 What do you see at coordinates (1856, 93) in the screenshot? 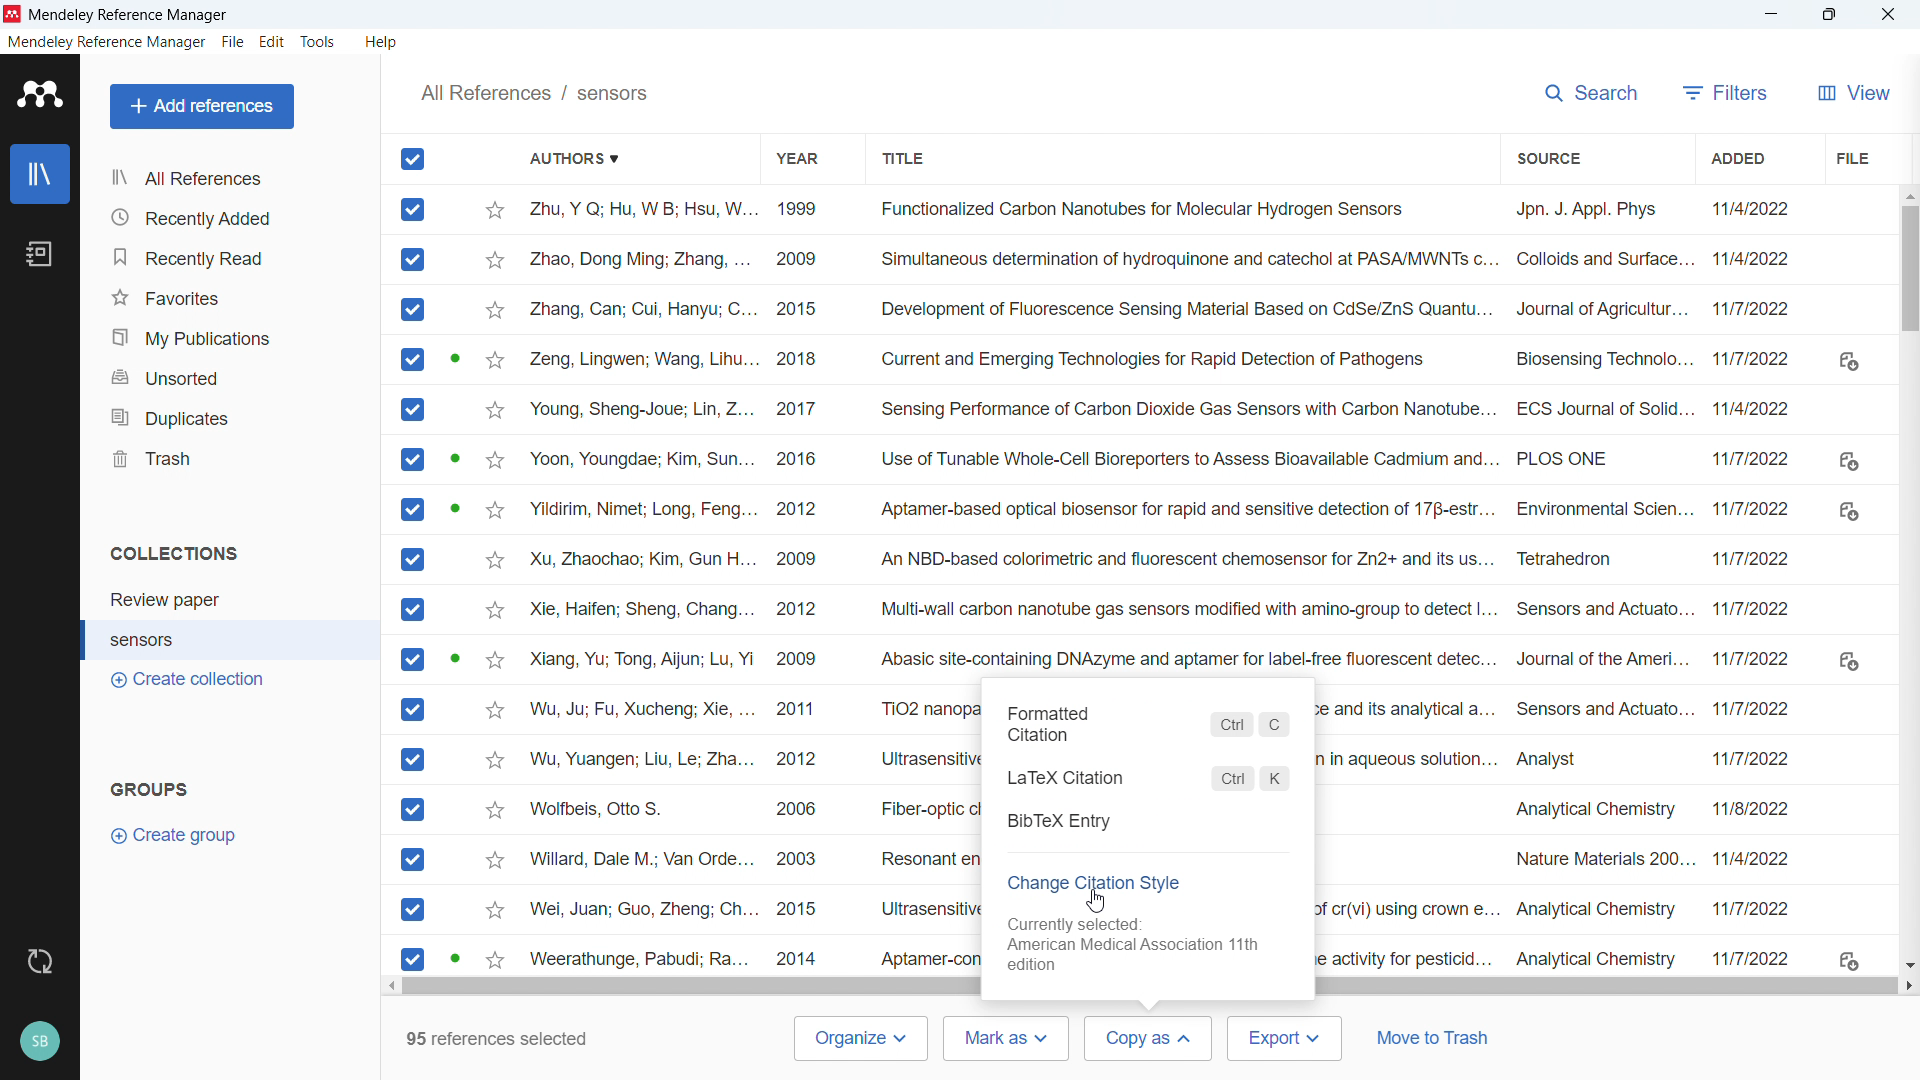
I see `View ` at bounding box center [1856, 93].